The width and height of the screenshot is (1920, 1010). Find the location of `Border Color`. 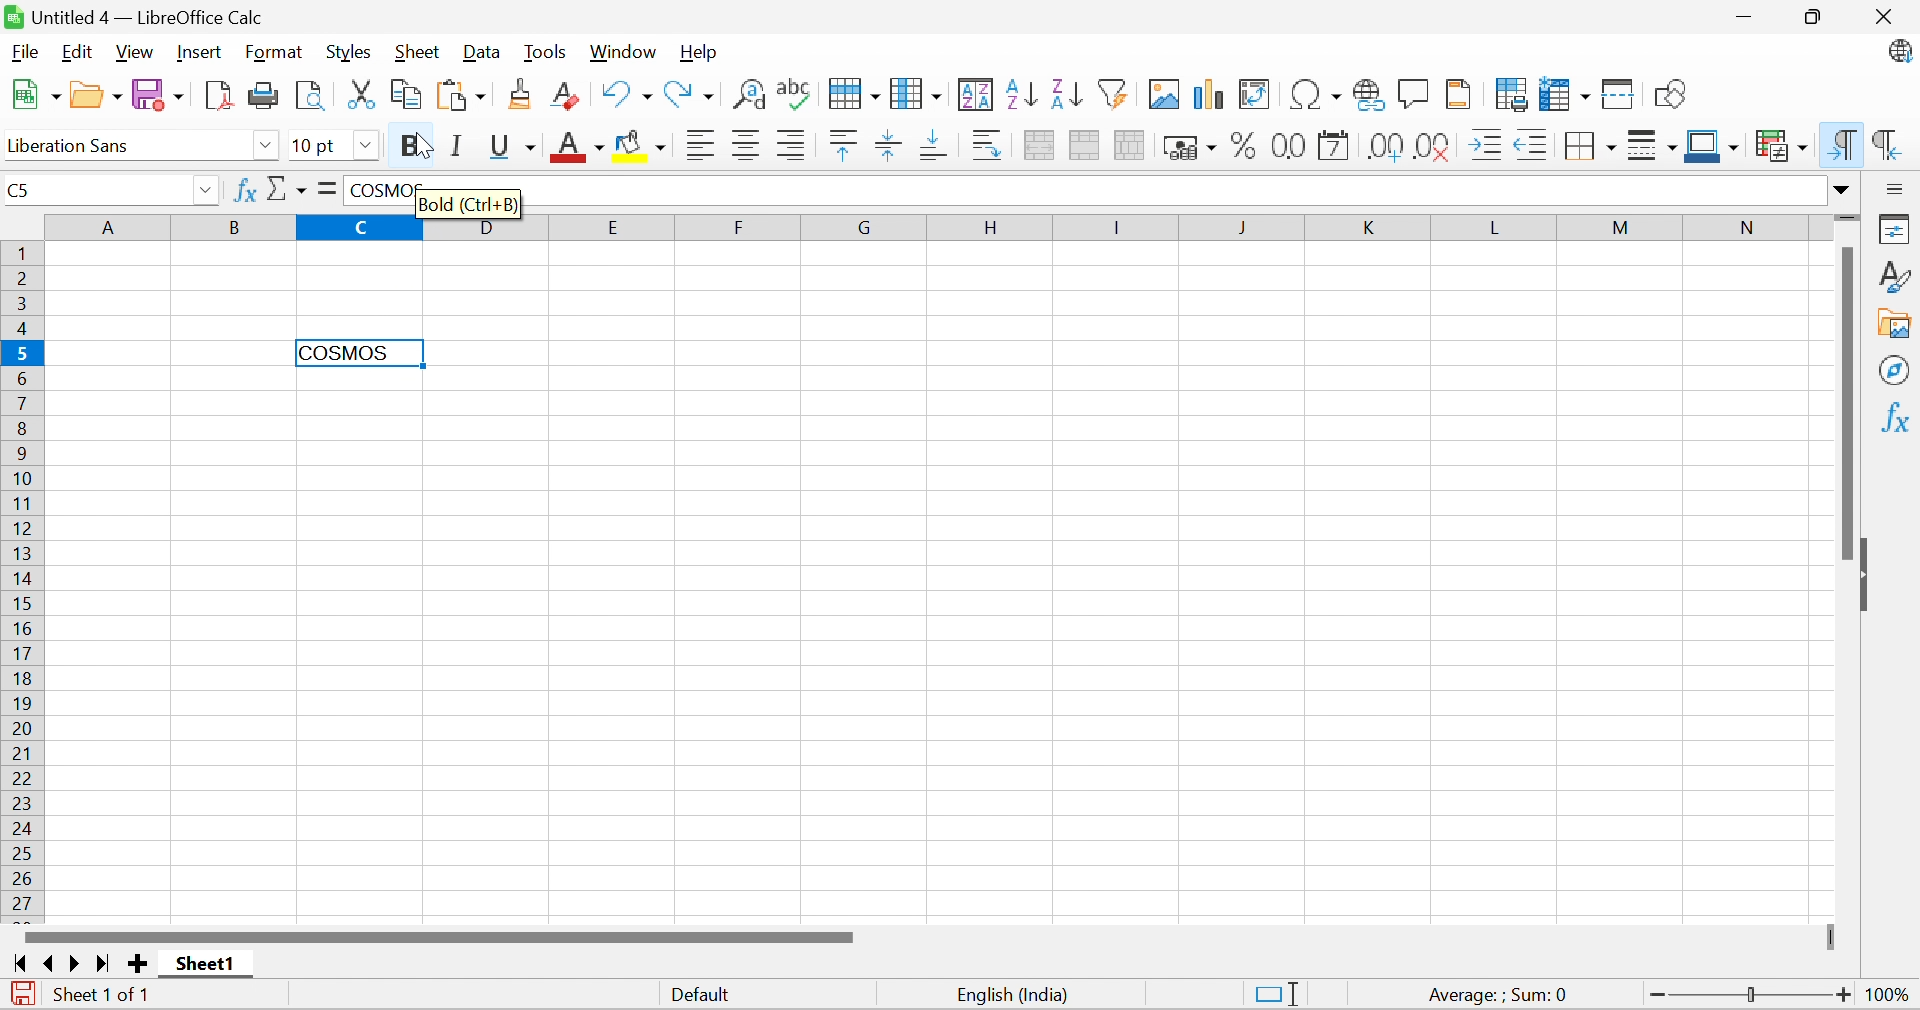

Border Color is located at coordinates (1713, 144).